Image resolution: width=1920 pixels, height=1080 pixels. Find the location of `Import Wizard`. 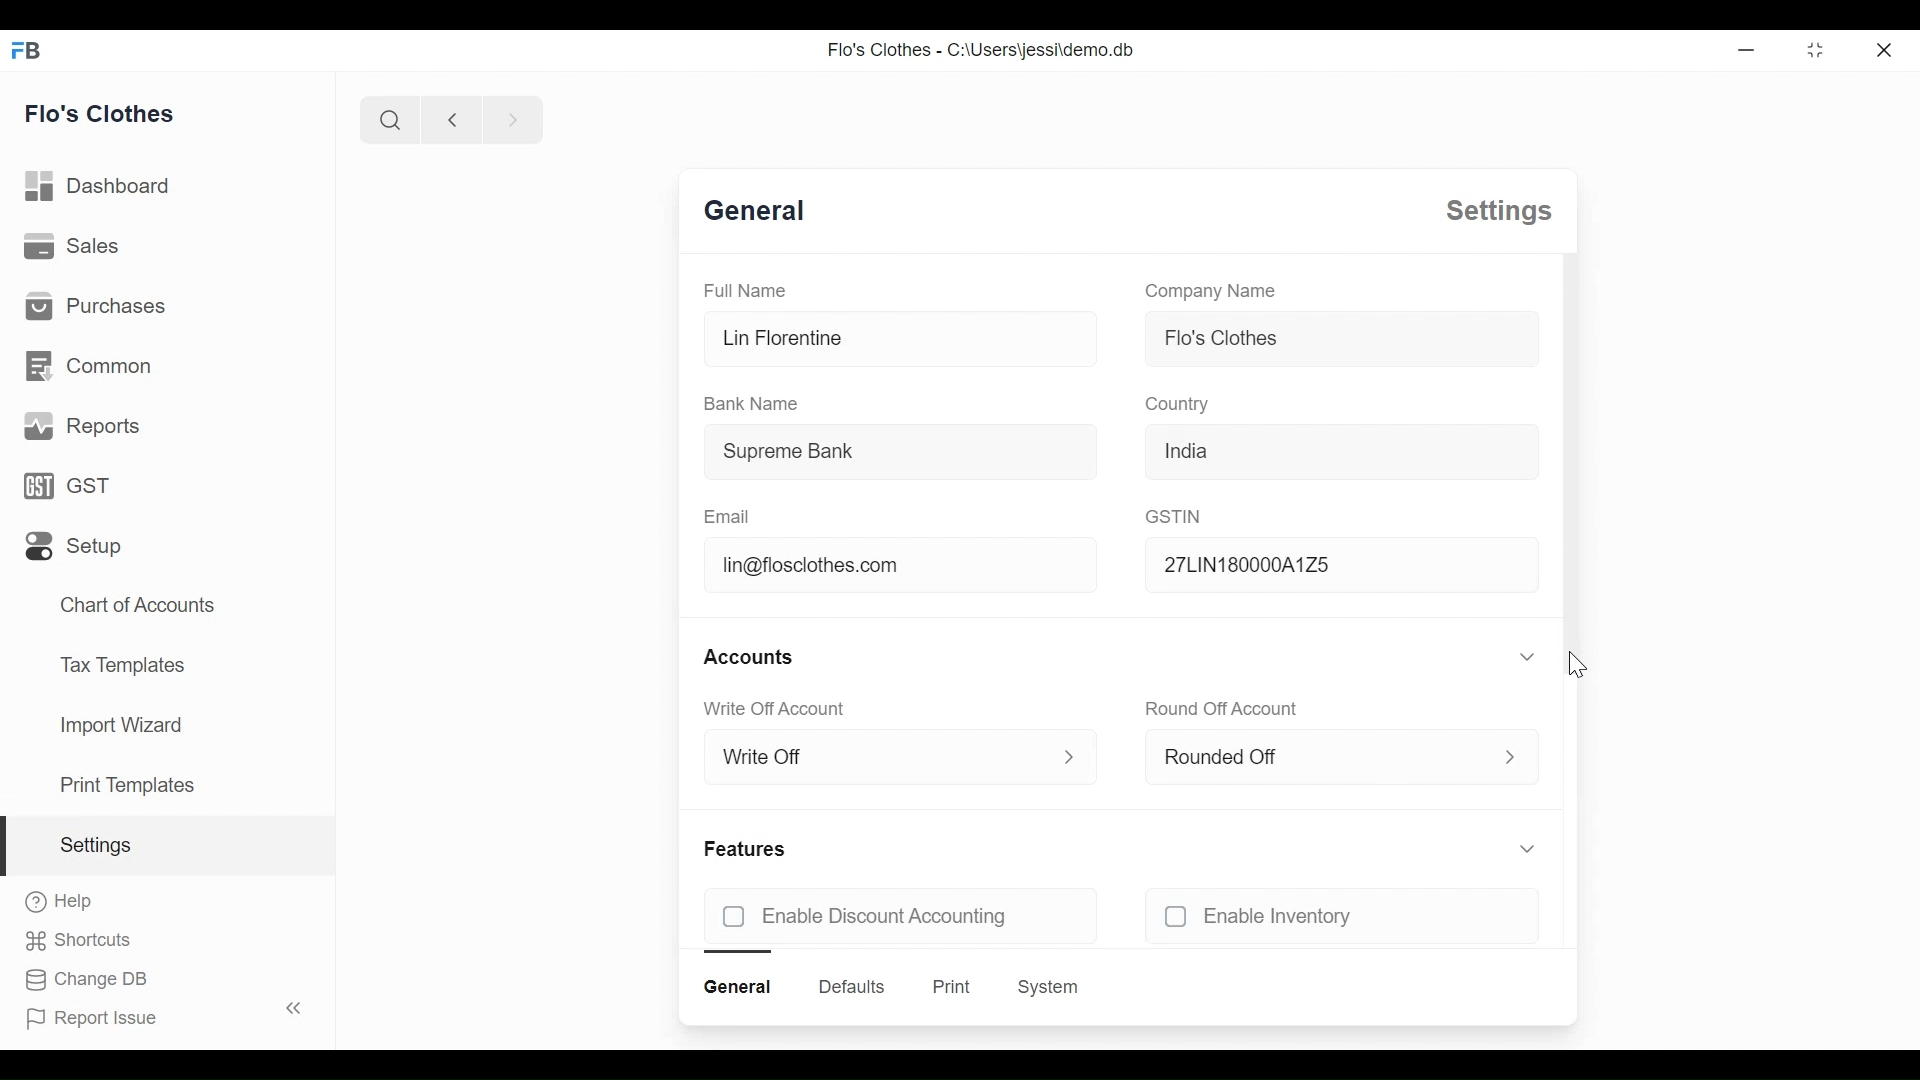

Import Wizard is located at coordinates (120, 727).